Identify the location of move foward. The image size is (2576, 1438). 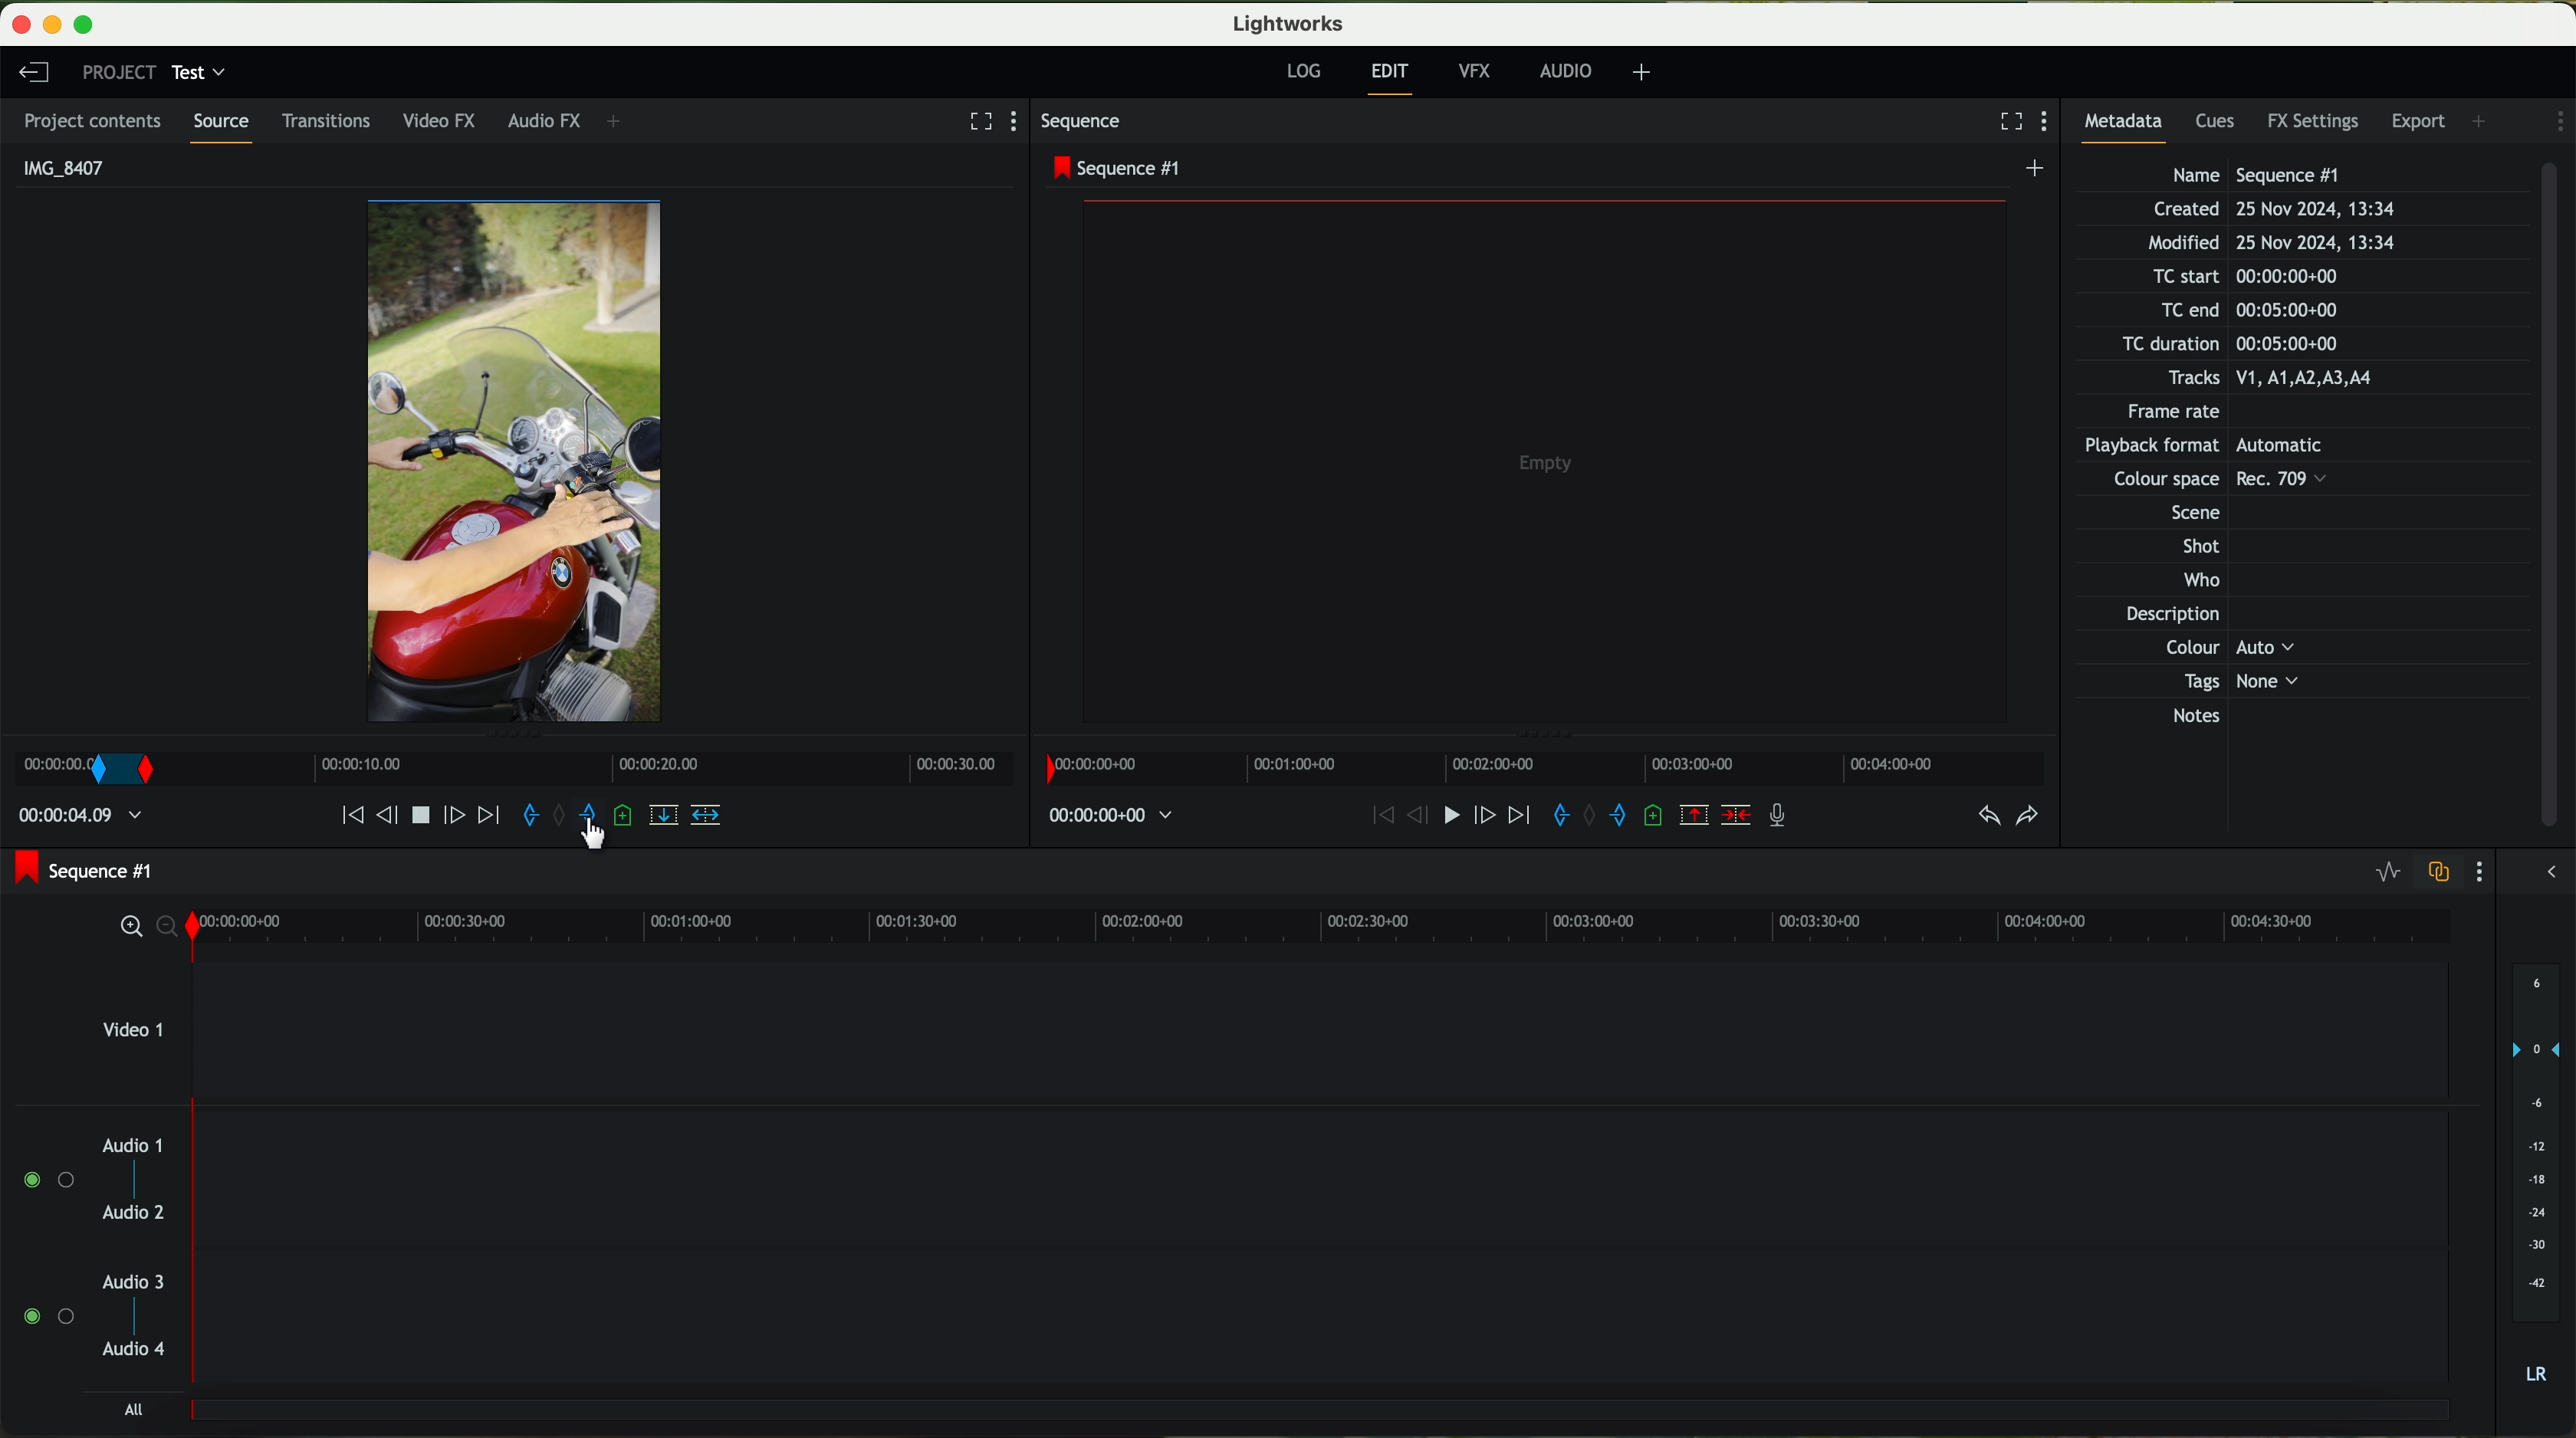
(1514, 818).